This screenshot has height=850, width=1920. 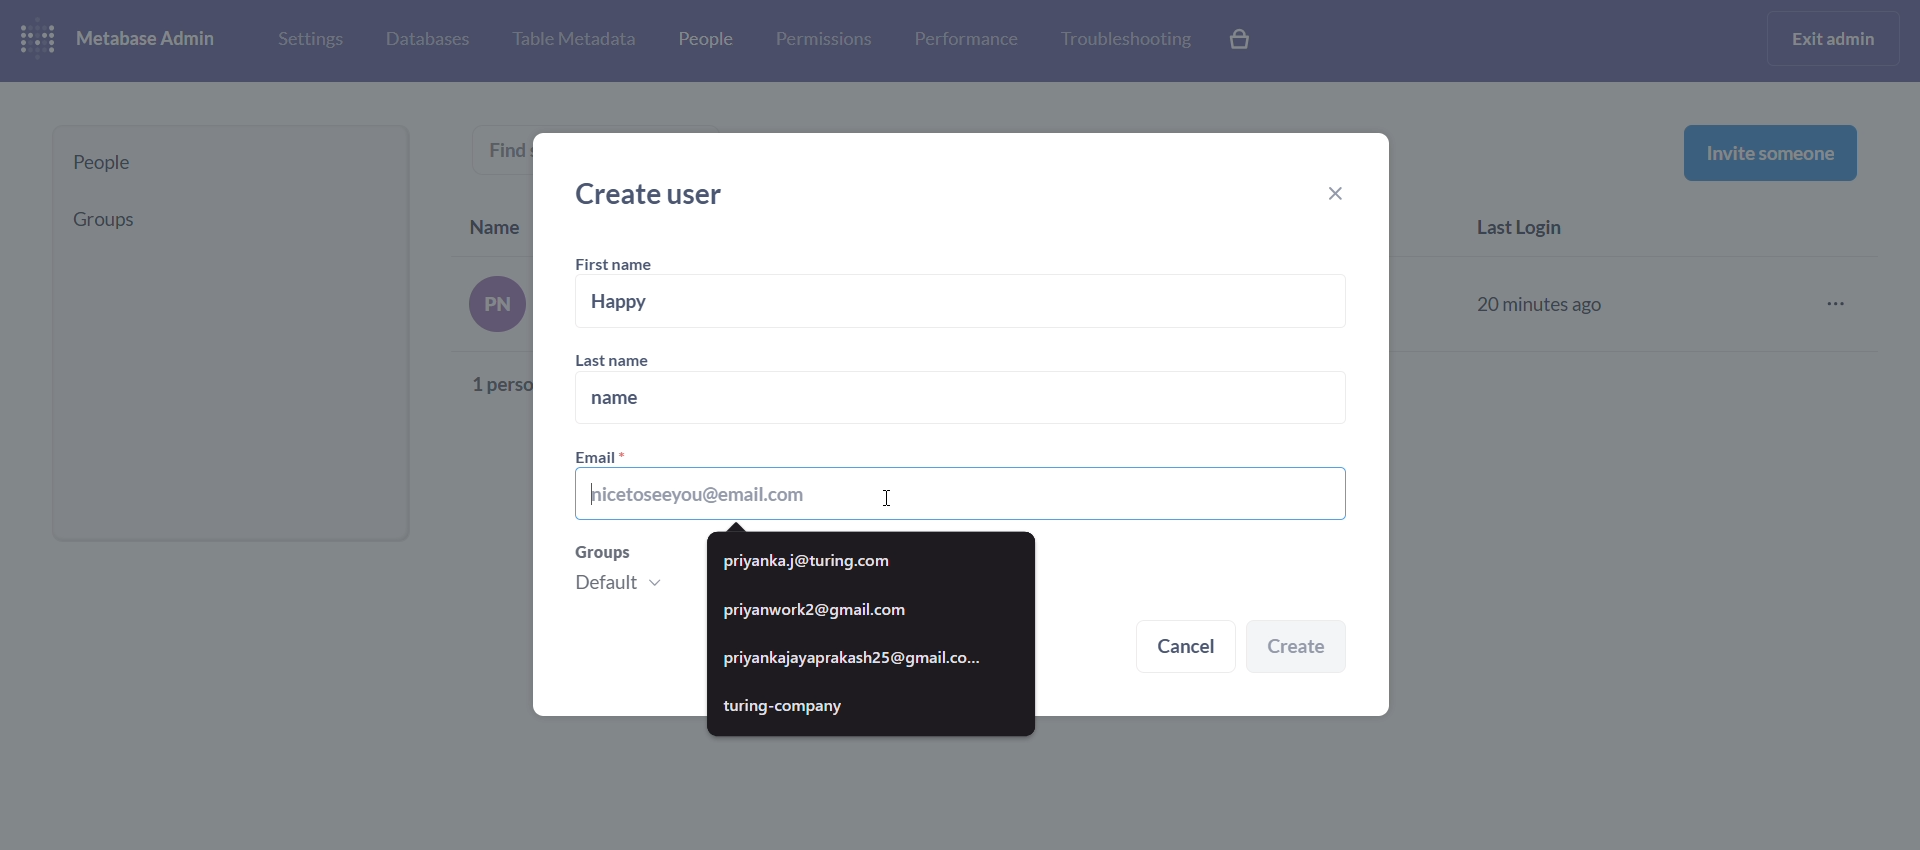 What do you see at coordinates (573, 40) in the screenshot?
I see `table metabase` at bounding box center [573, 40].